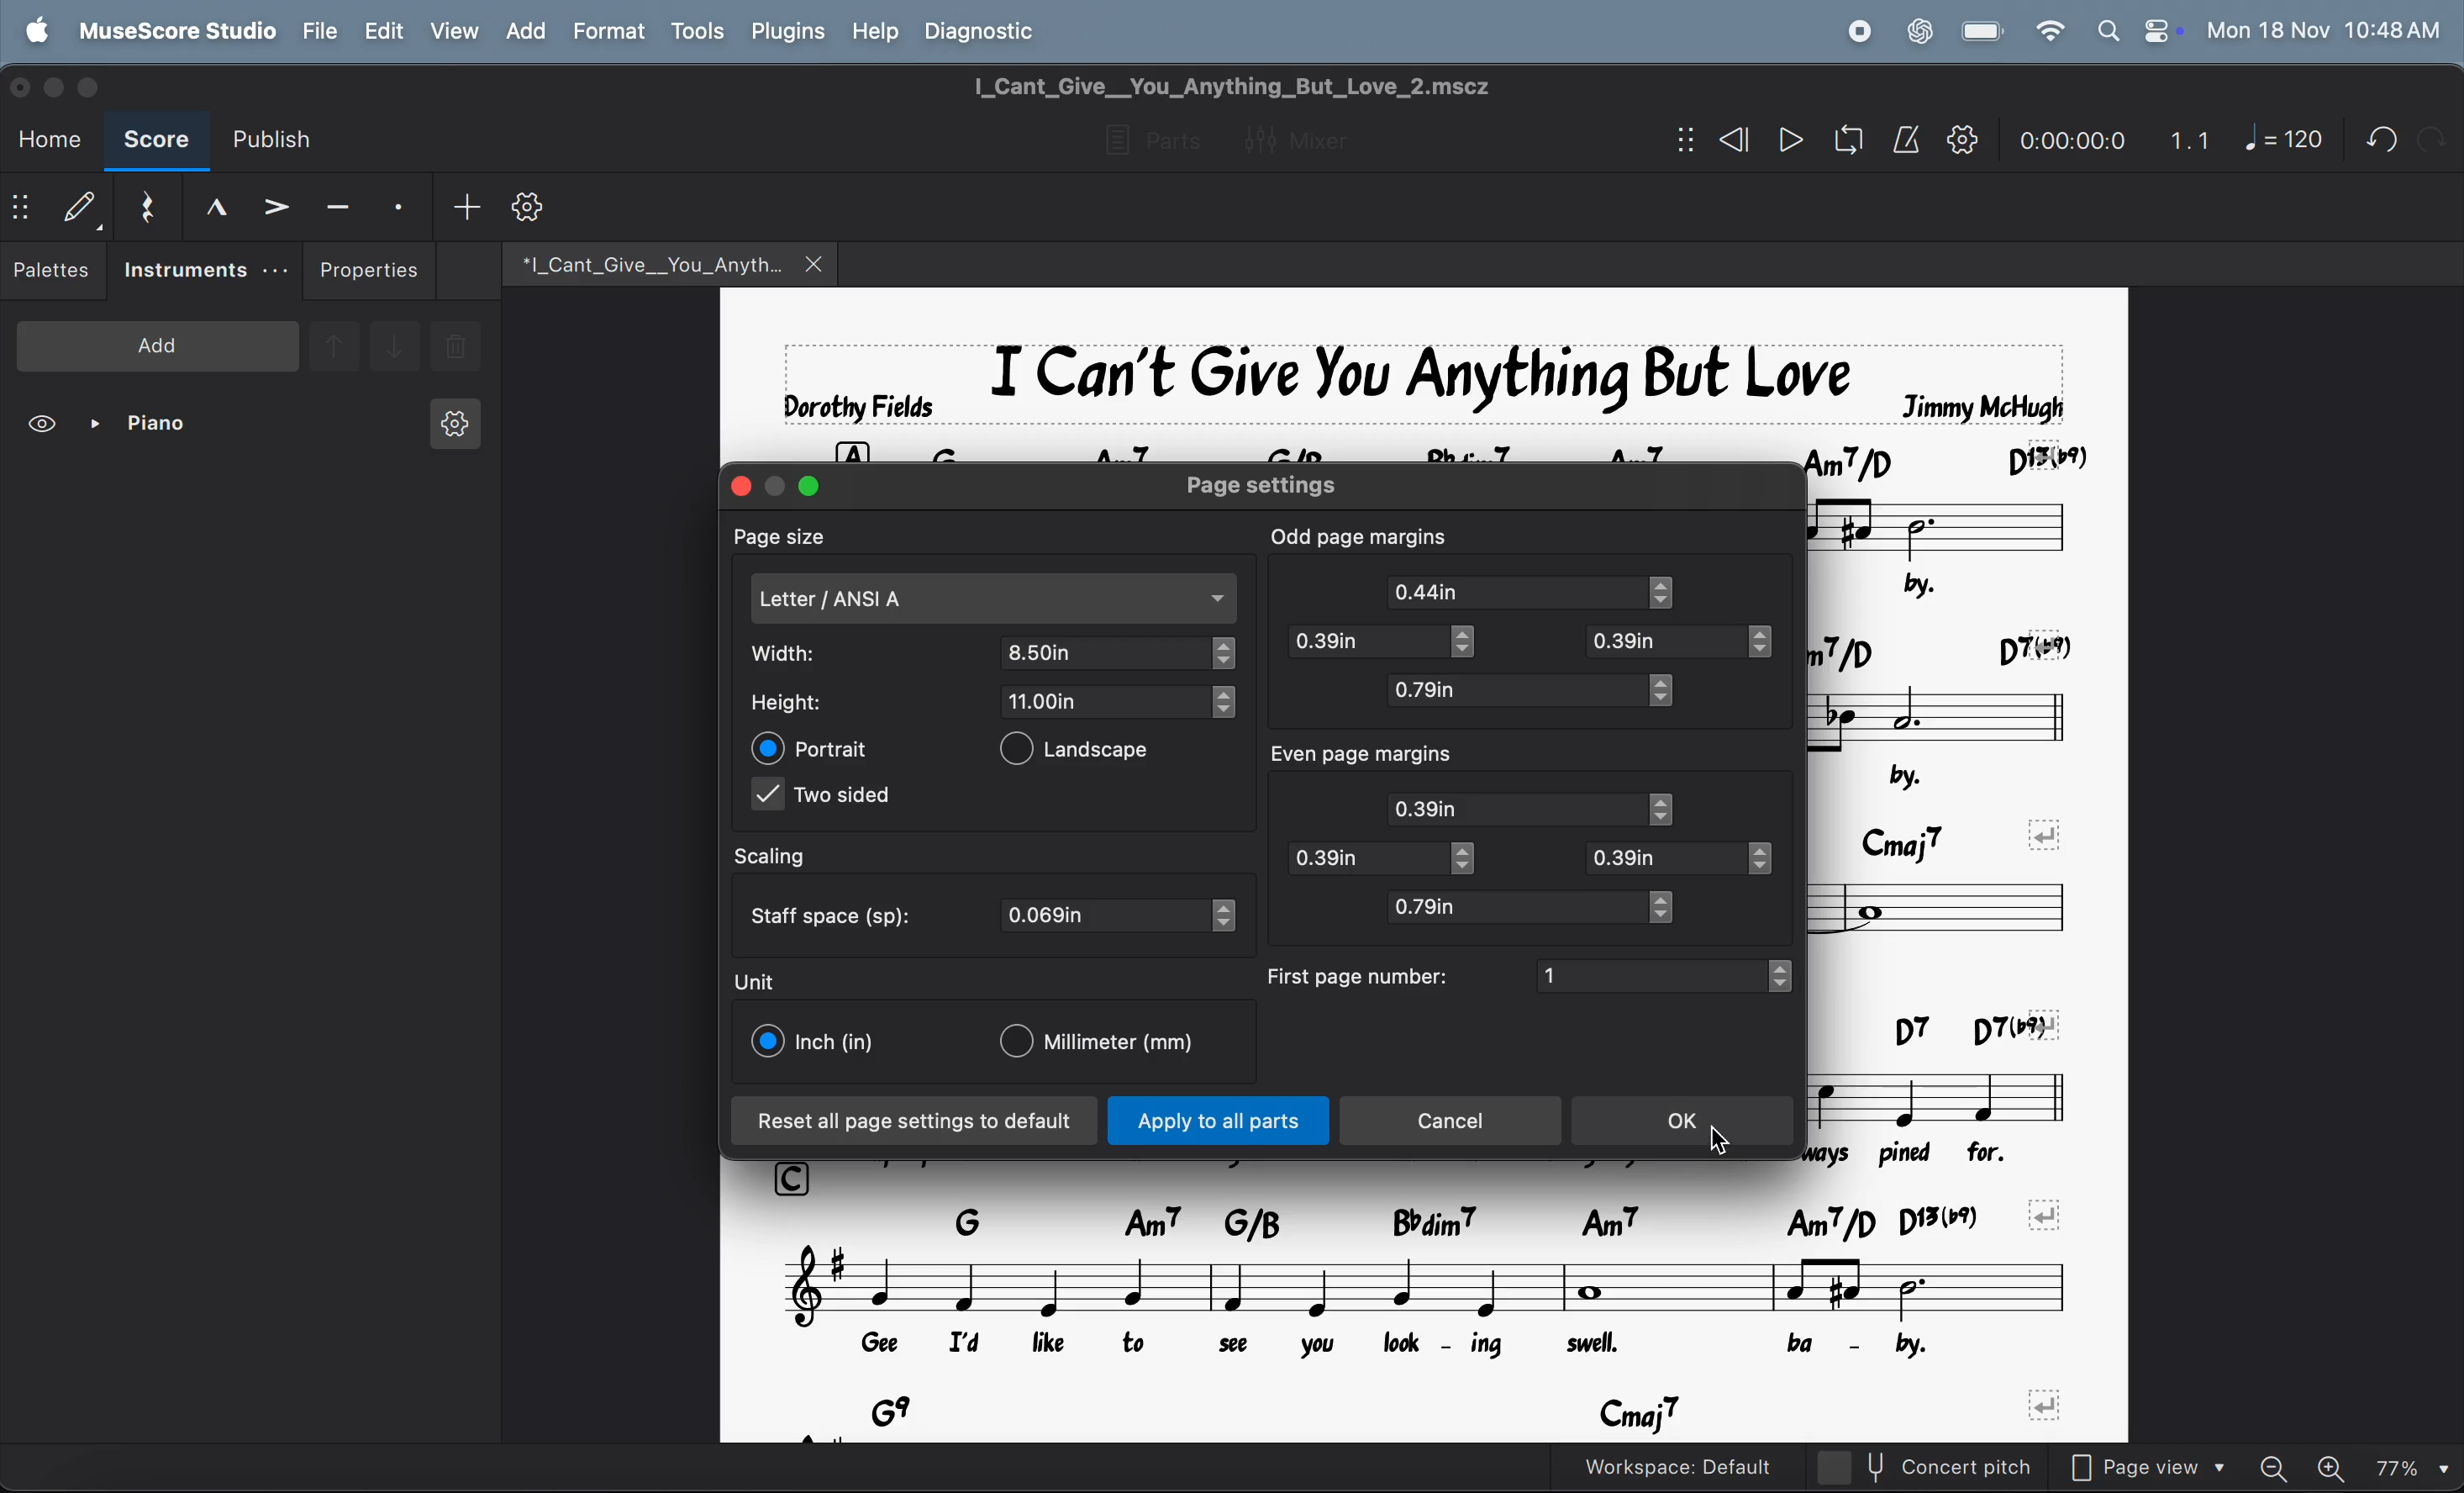 The image size is (2464, 1493). What do you see at coordinates (1220, 1123) in the screenshot?
I see `apply to all parts` at bounding box center [1220, 1123].